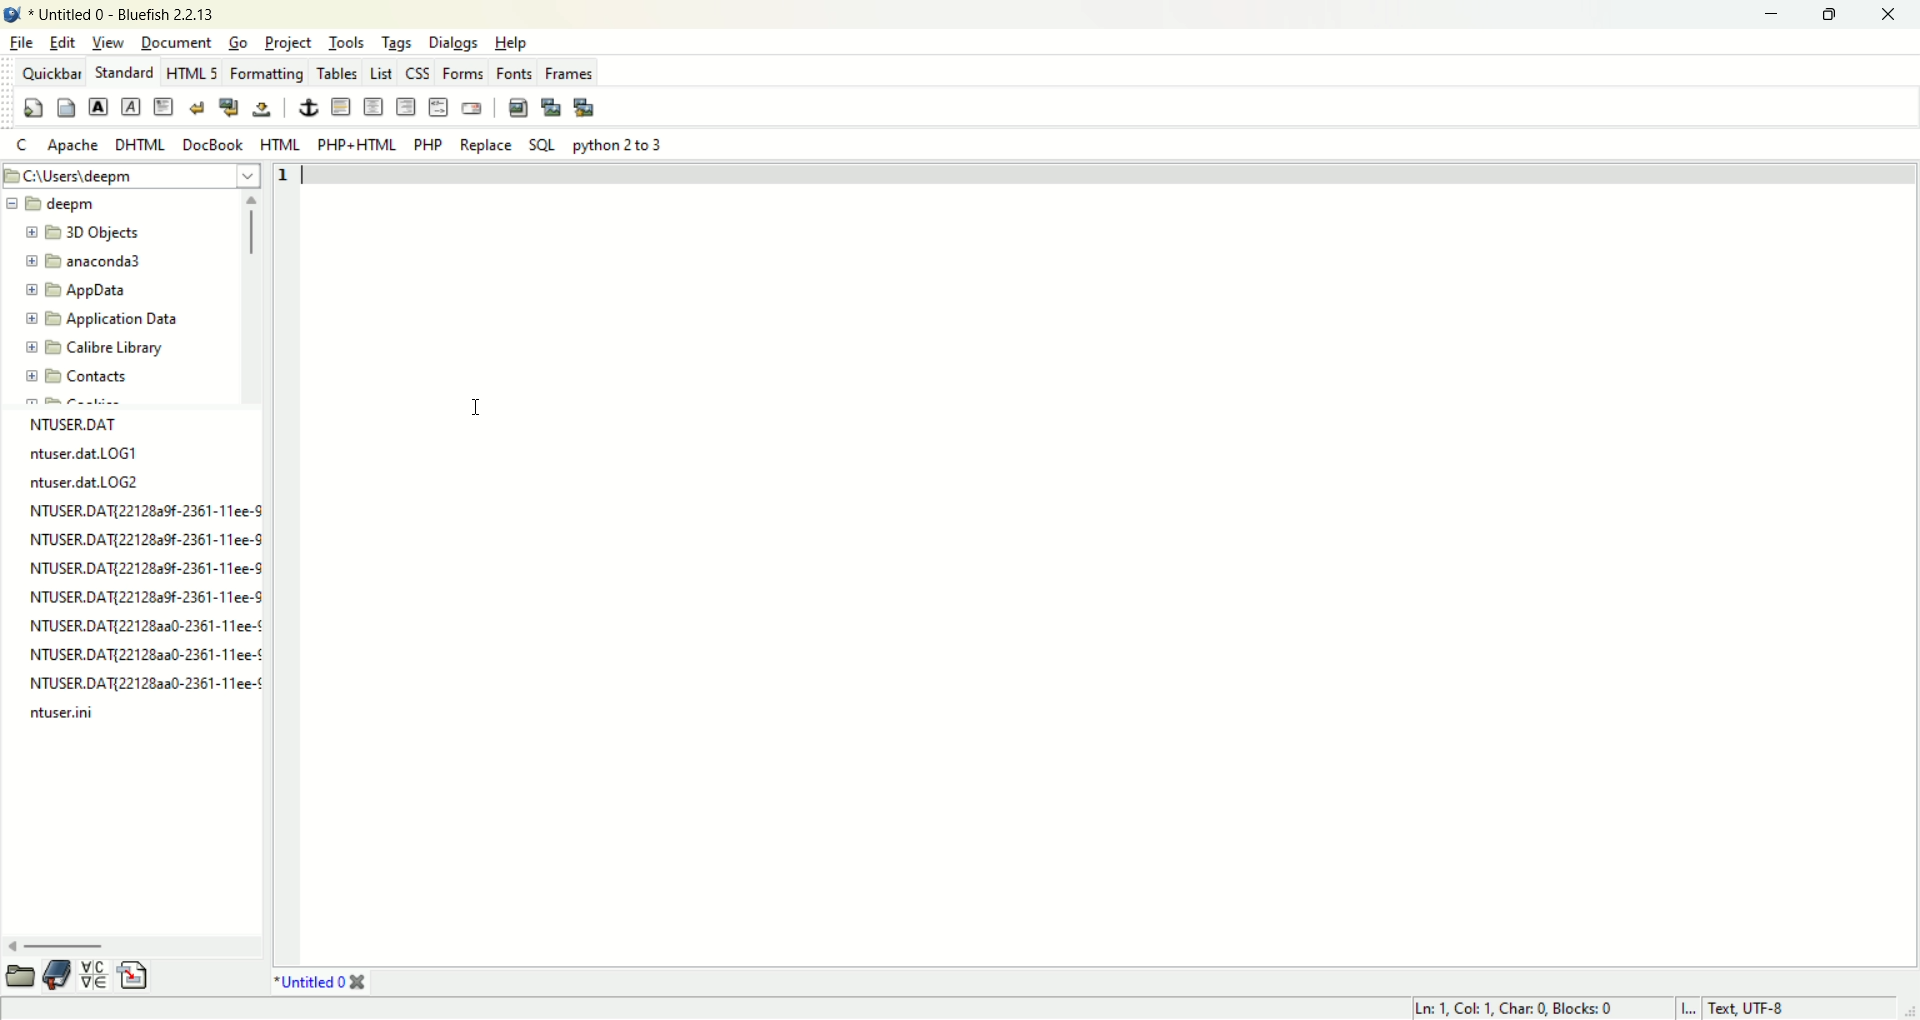 The width and height of the screenshot is (1920, 1020). What do you see at coordinates (338, 74) in the screenshot?
I see `tables` at bounding box center [338, 74].